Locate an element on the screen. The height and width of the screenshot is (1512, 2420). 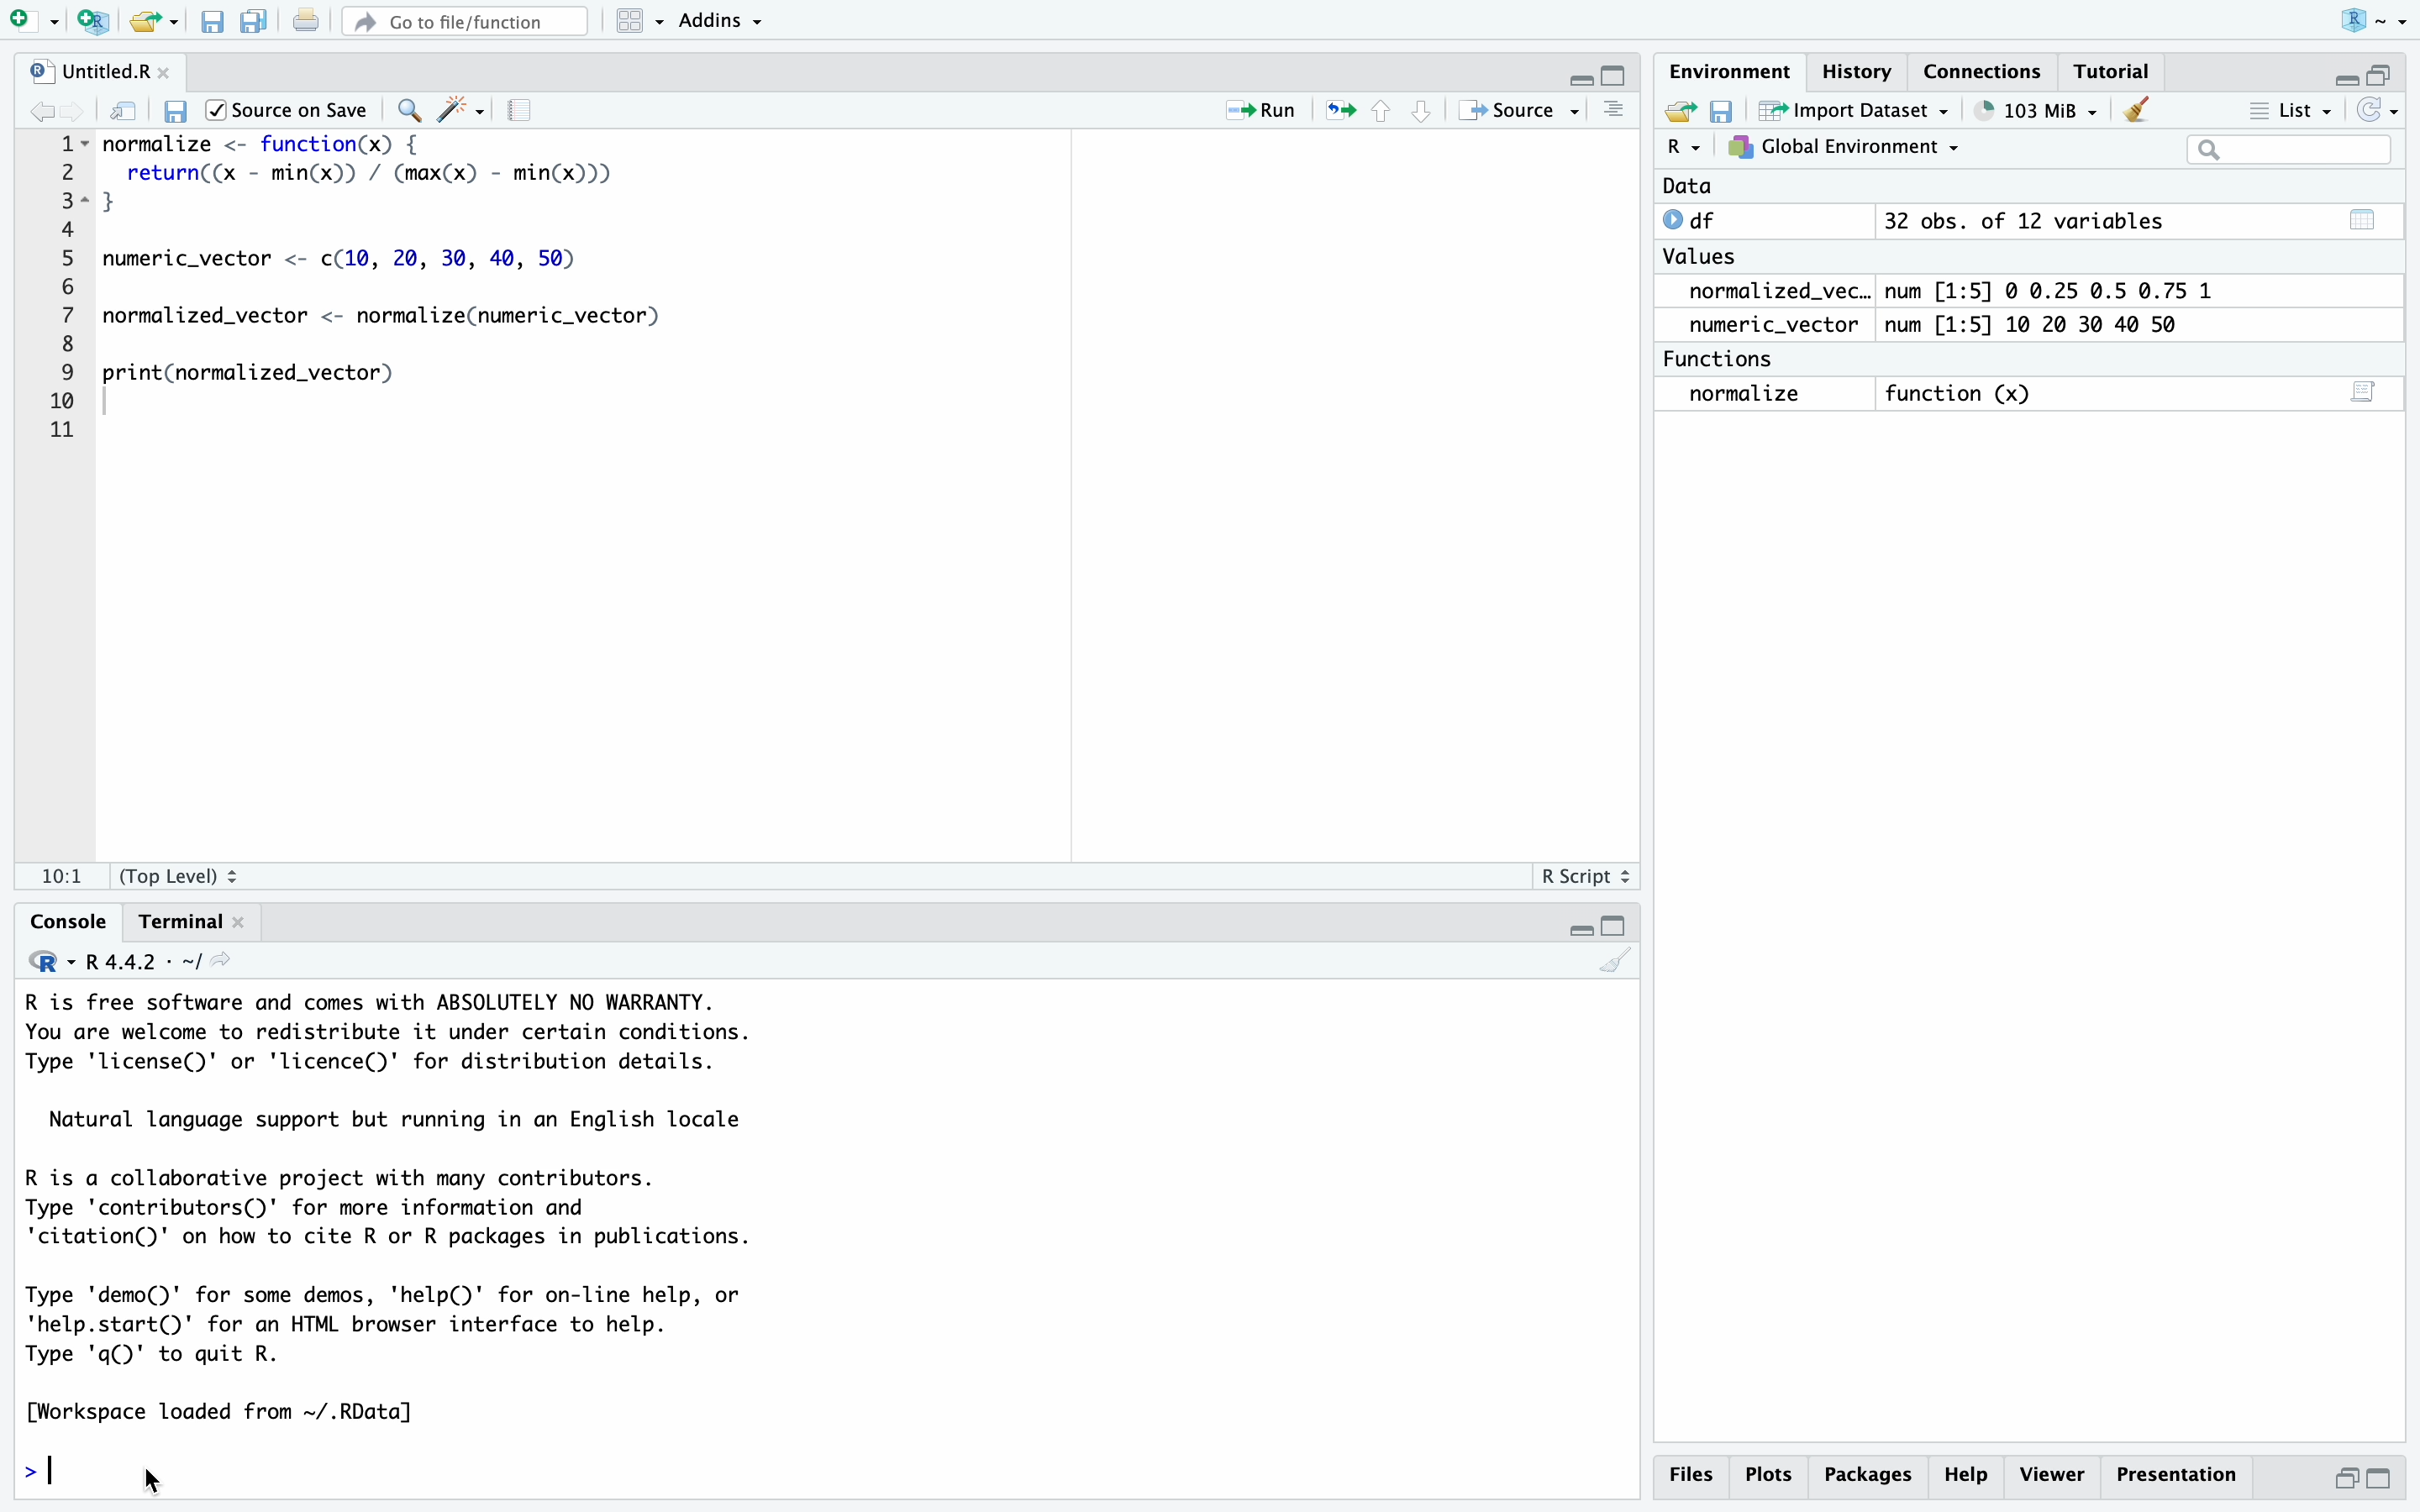
Addins is located at coordinates (733, 25).